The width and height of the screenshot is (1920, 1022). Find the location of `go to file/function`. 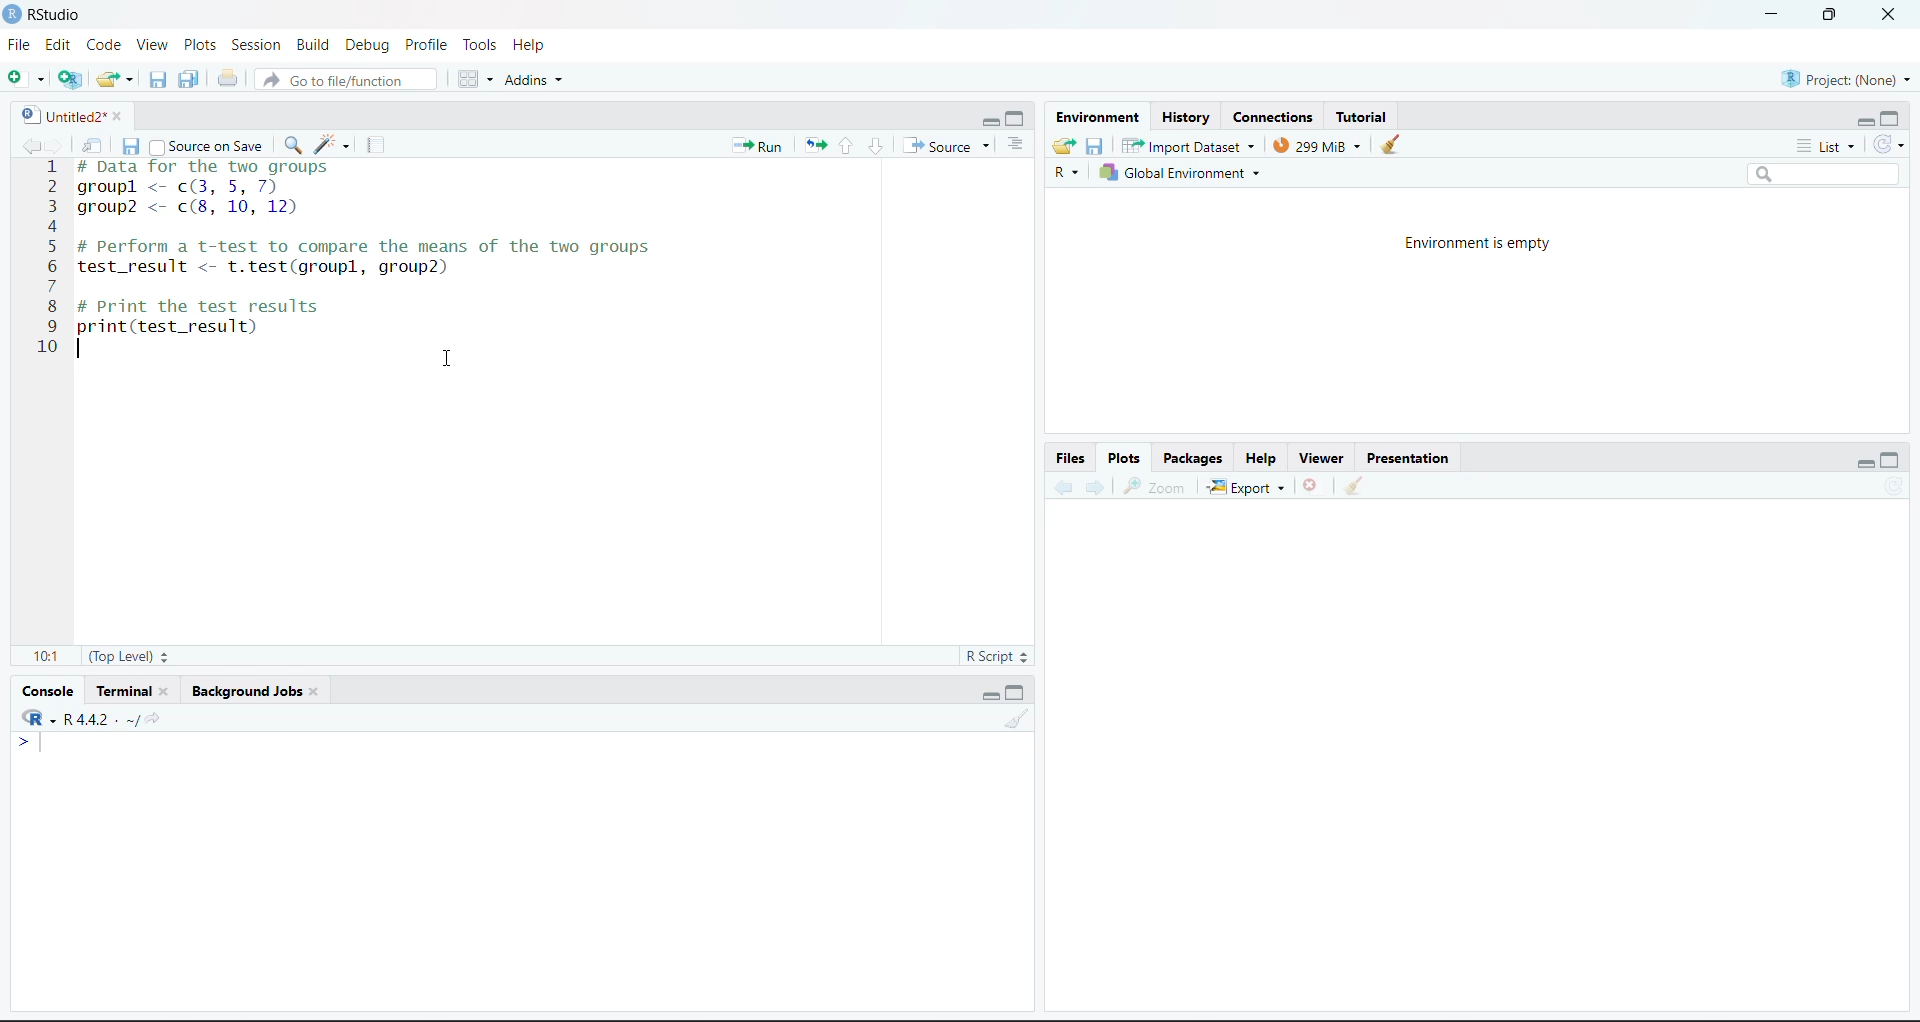

go to file/function is located at coordinates (344, 80).